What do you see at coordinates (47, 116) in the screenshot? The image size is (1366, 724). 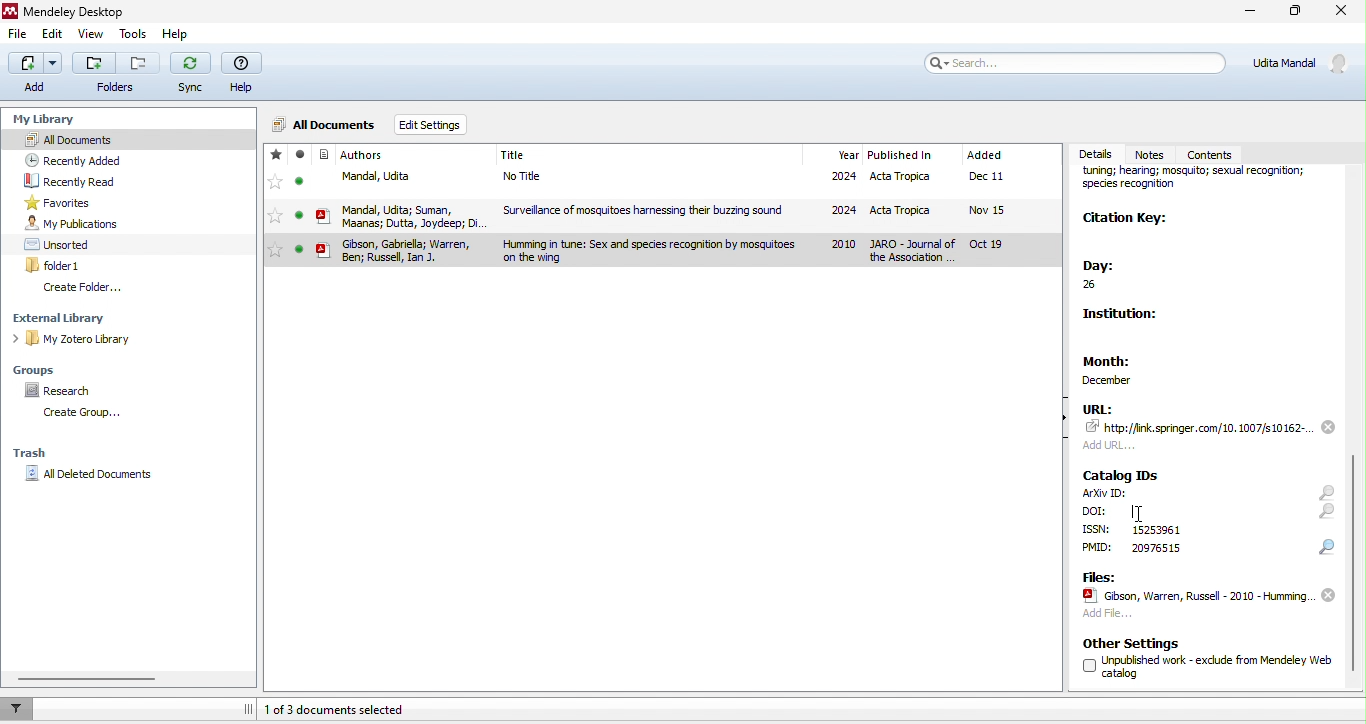 I see `my library` at bounding box center [47, 116].